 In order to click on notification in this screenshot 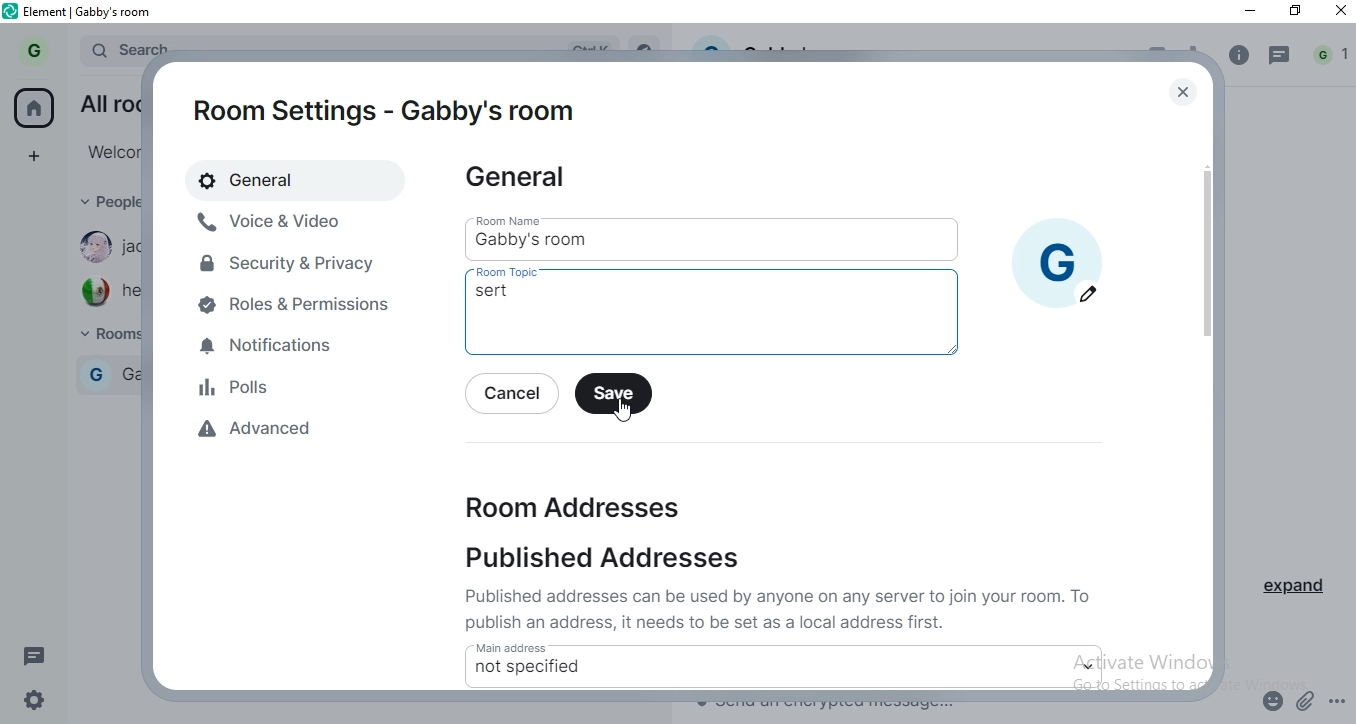, I will do `click(1331, 57)`.